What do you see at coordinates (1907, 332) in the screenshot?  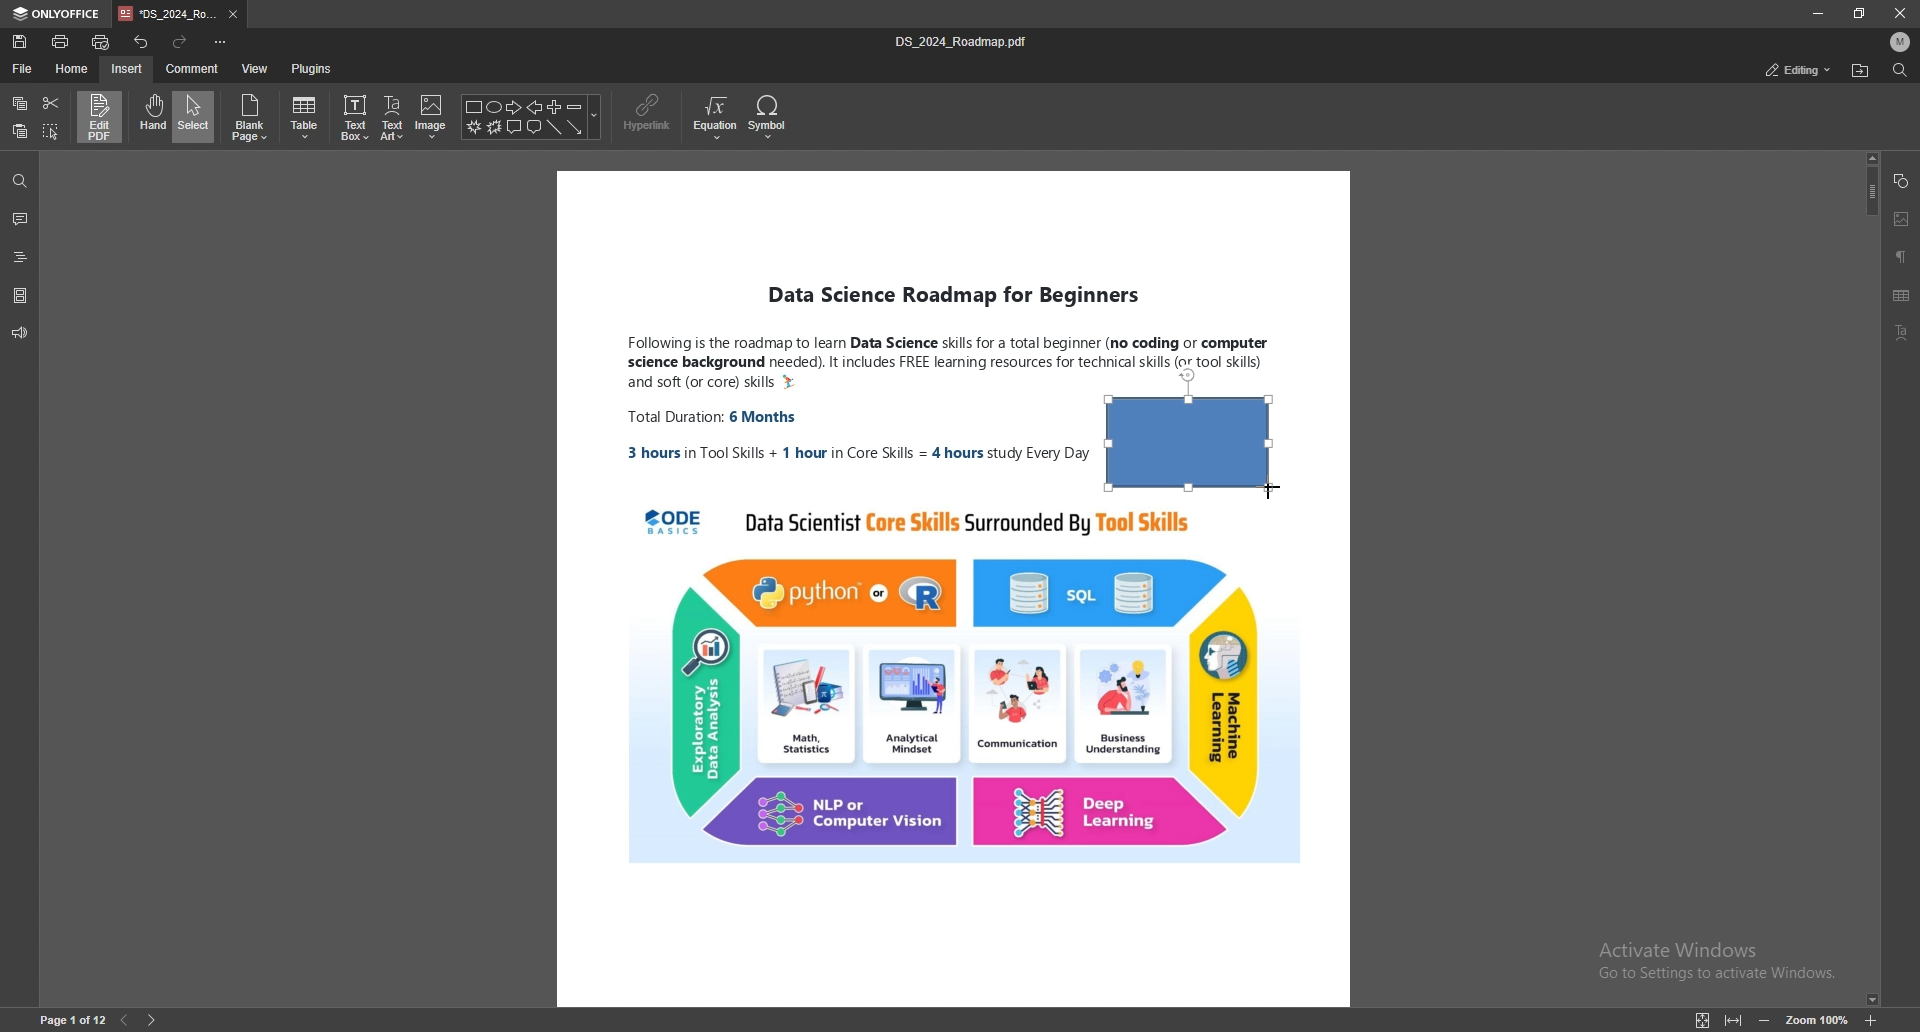 I see `text art` at bounding box center [1907, 332].